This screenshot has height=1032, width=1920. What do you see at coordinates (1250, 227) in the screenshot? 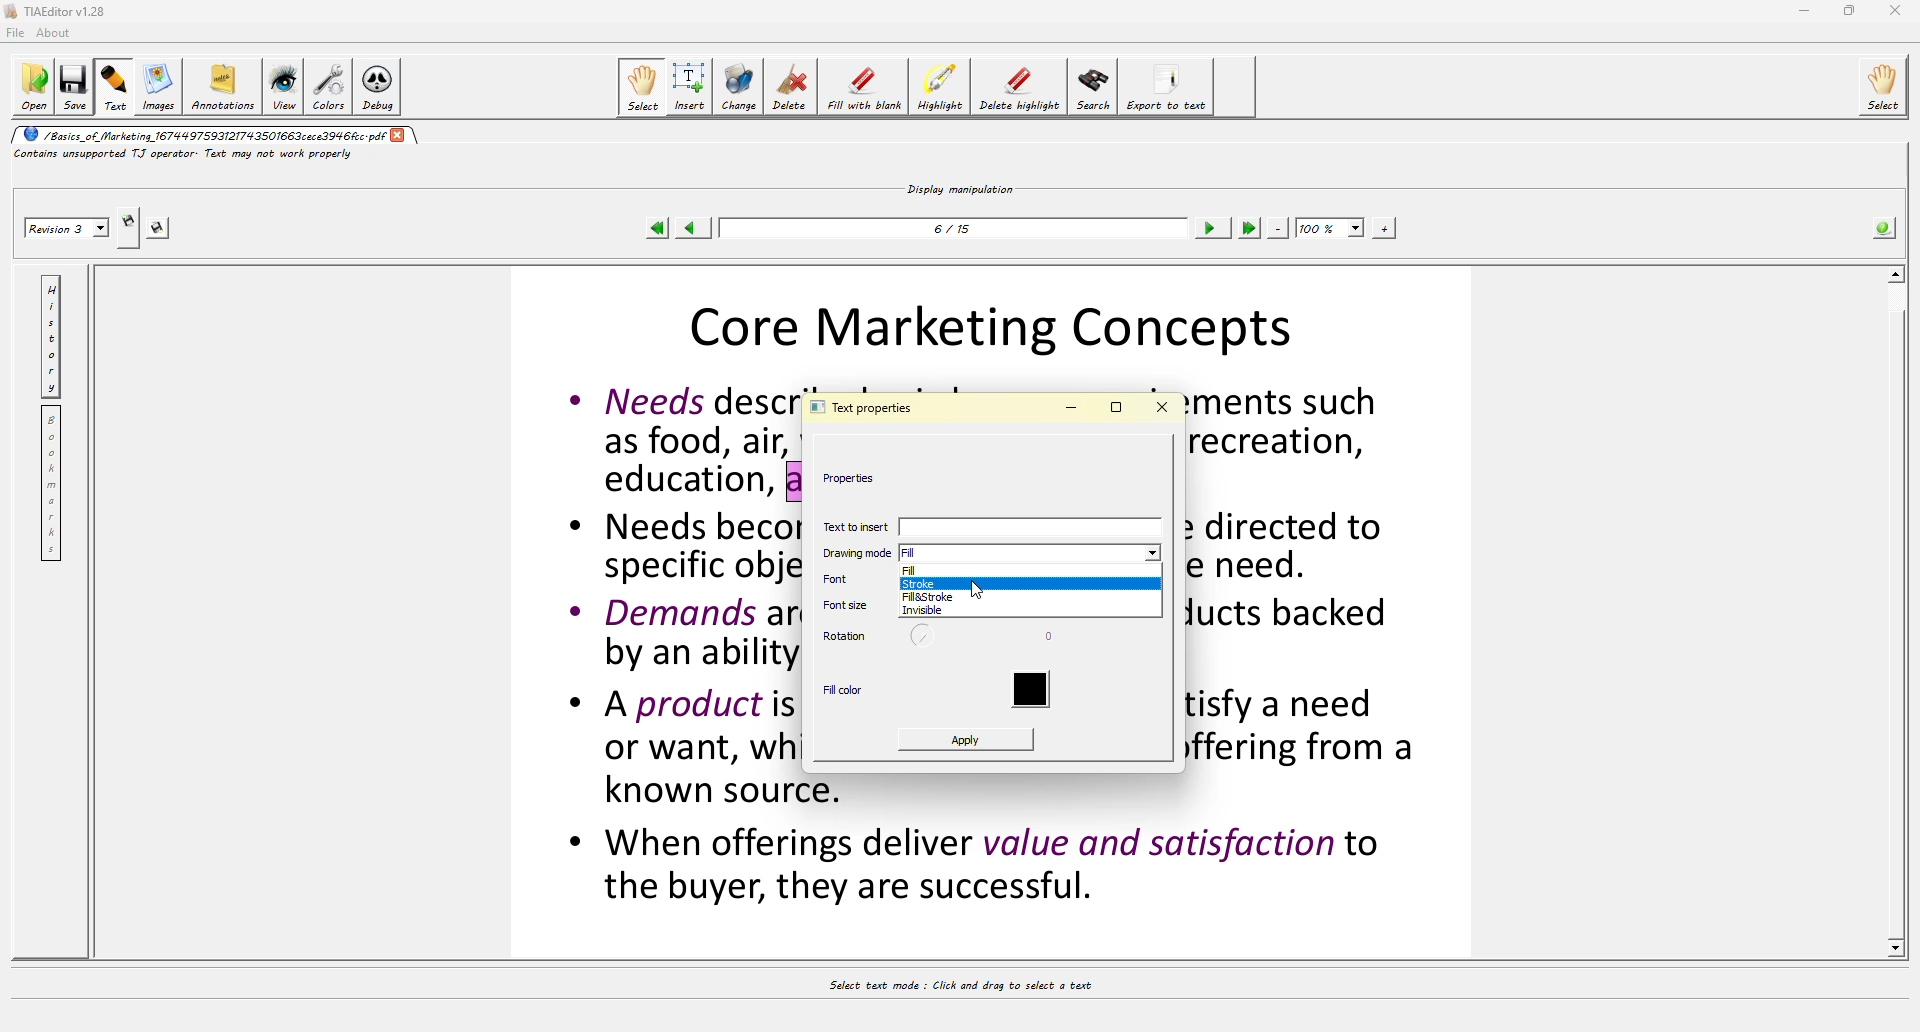
I see `last page` at bounding box center [1250, 227].